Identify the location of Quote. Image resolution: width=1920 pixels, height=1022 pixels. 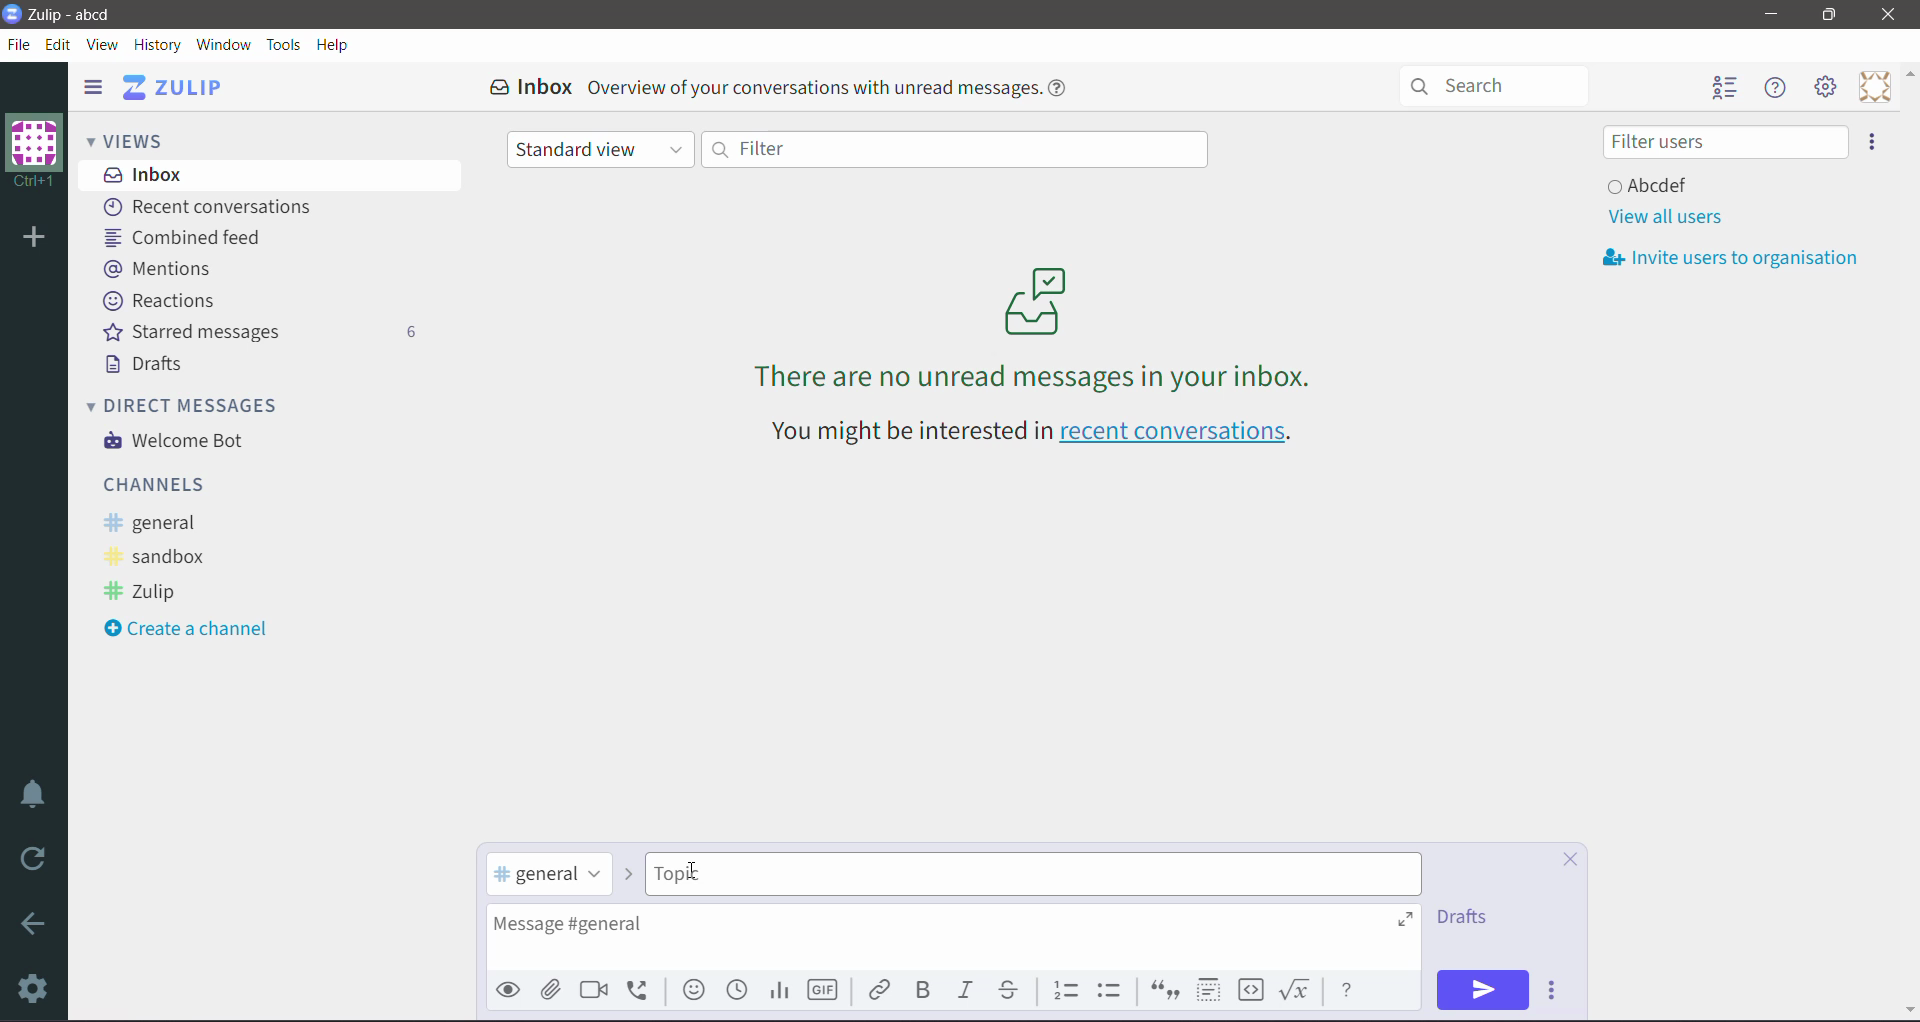
(1163, 992).